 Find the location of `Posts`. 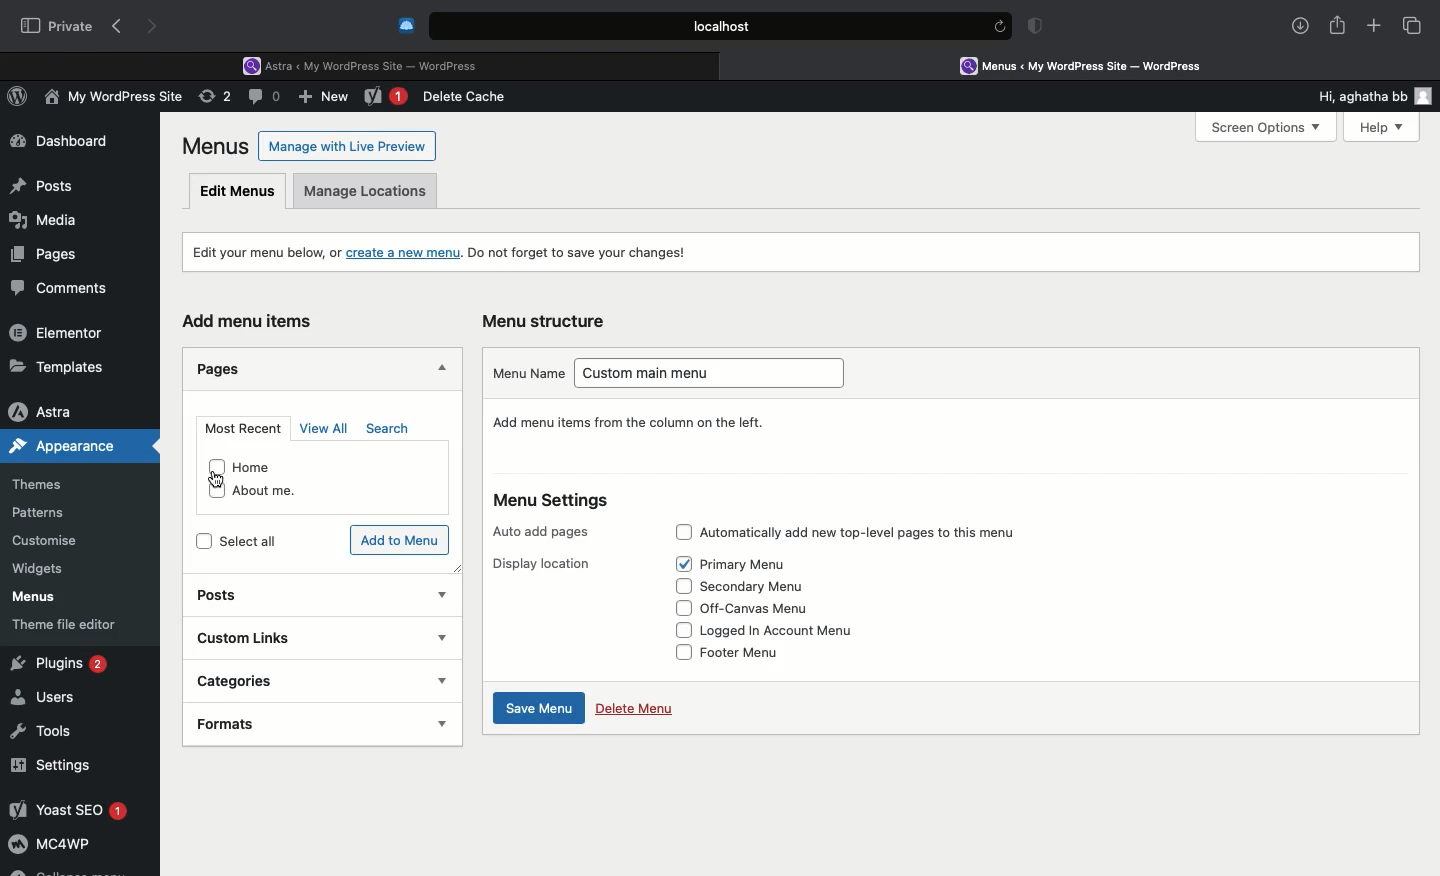

Posts is located at coordinates (236, 597).